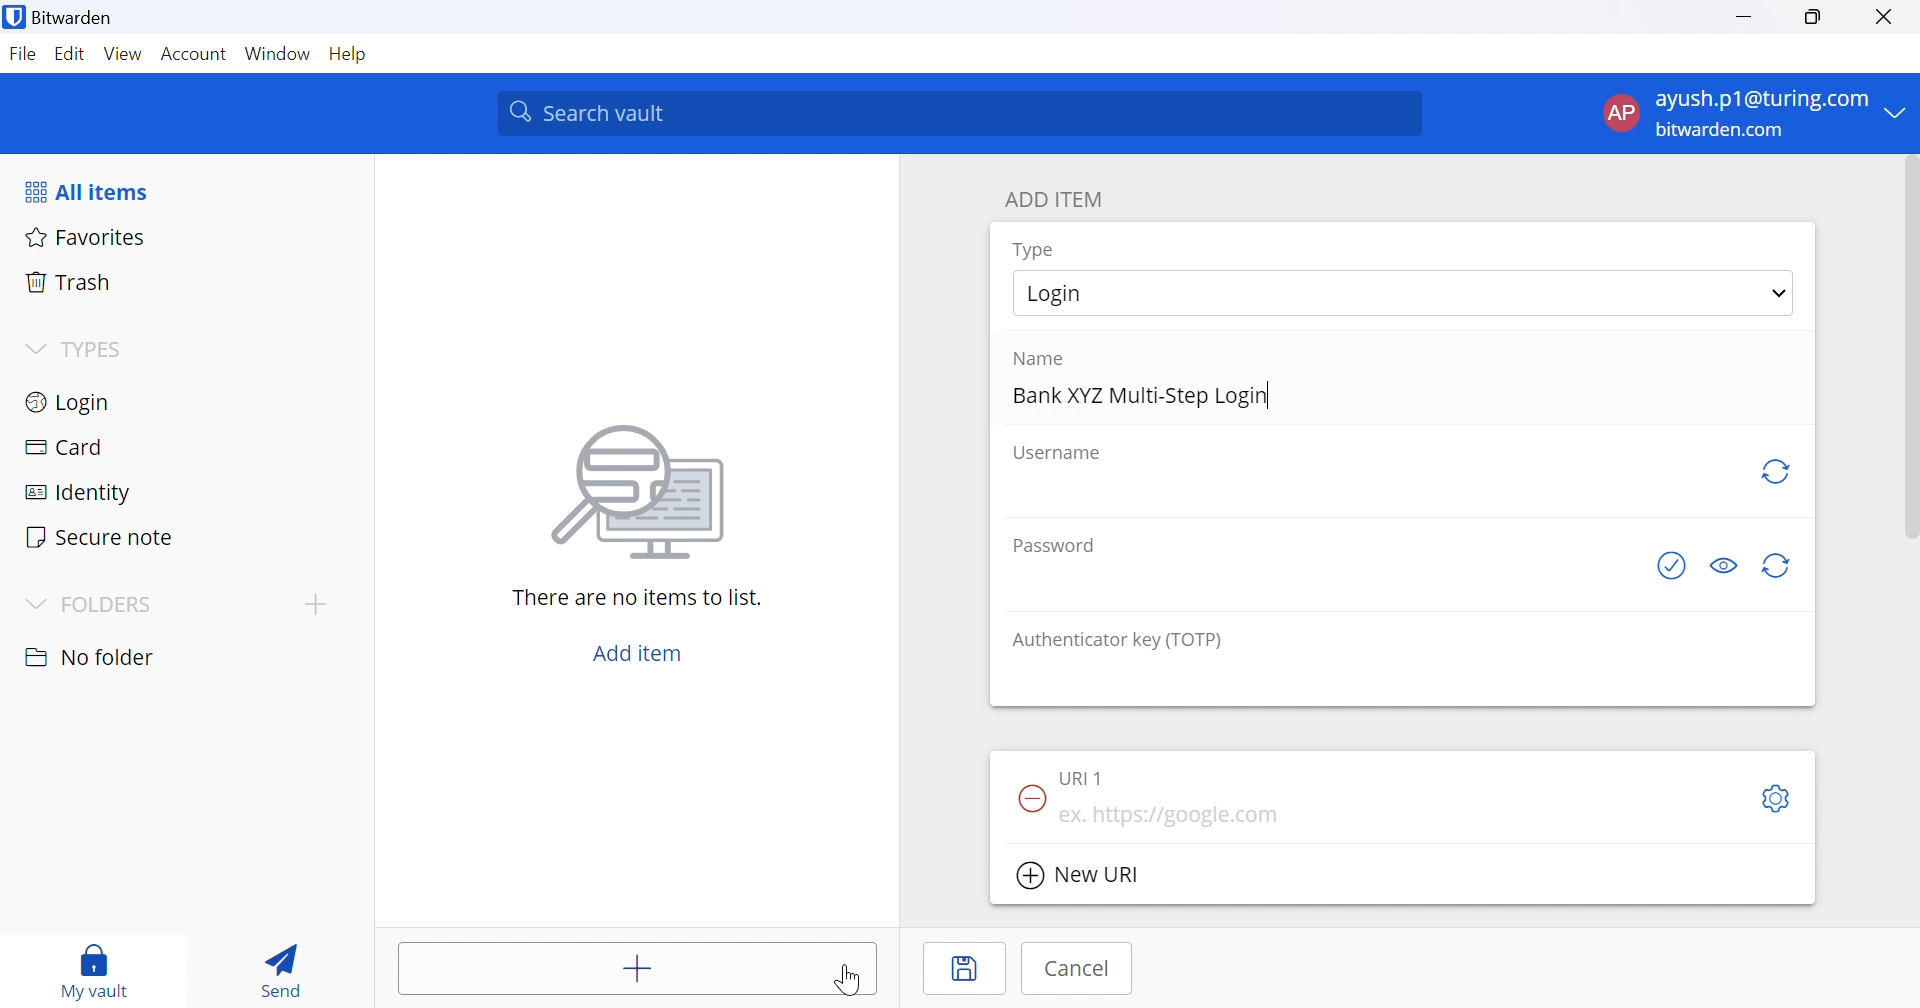 The width and height of the screenshot is (1920, 1008). I want to click on Password, so click(1057, 544).